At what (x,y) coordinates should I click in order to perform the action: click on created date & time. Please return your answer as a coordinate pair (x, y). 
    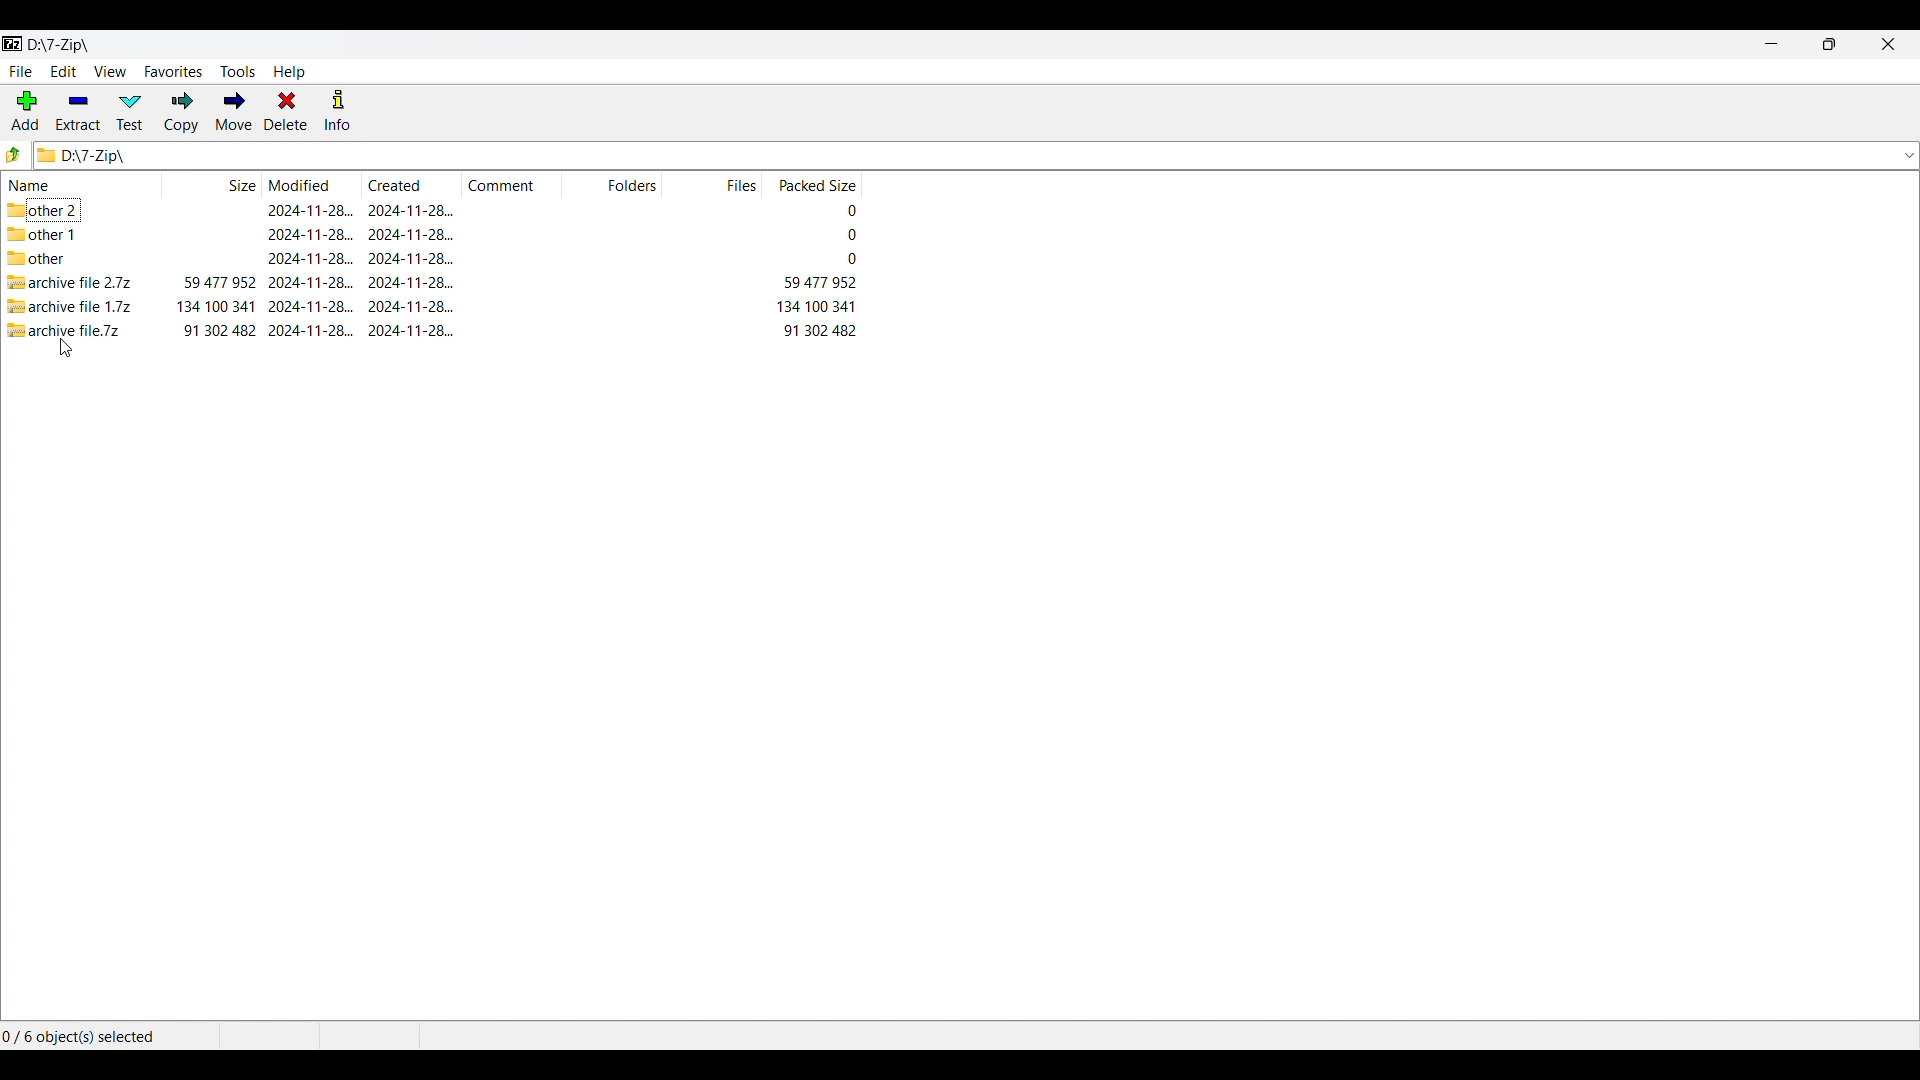
    Looking at the image, I should click on (410, 210).